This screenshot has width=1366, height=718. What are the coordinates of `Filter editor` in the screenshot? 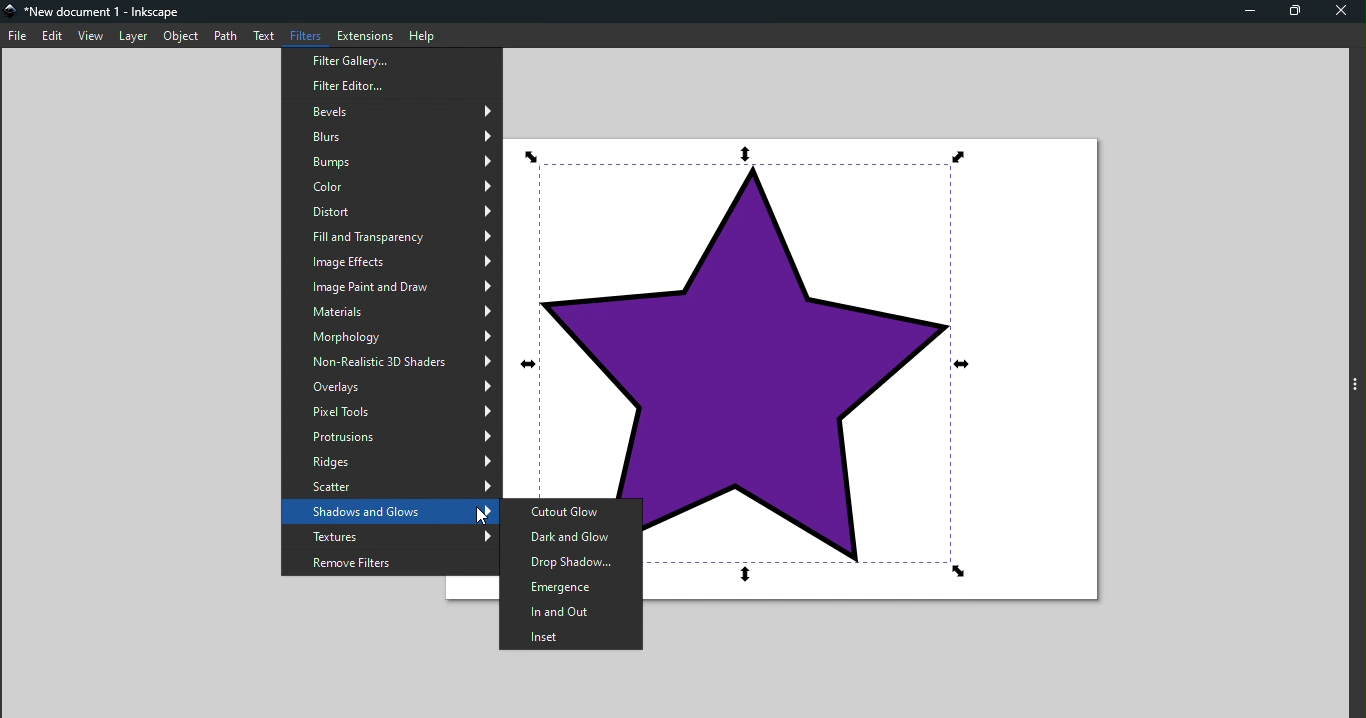 It's located at (389, 86).